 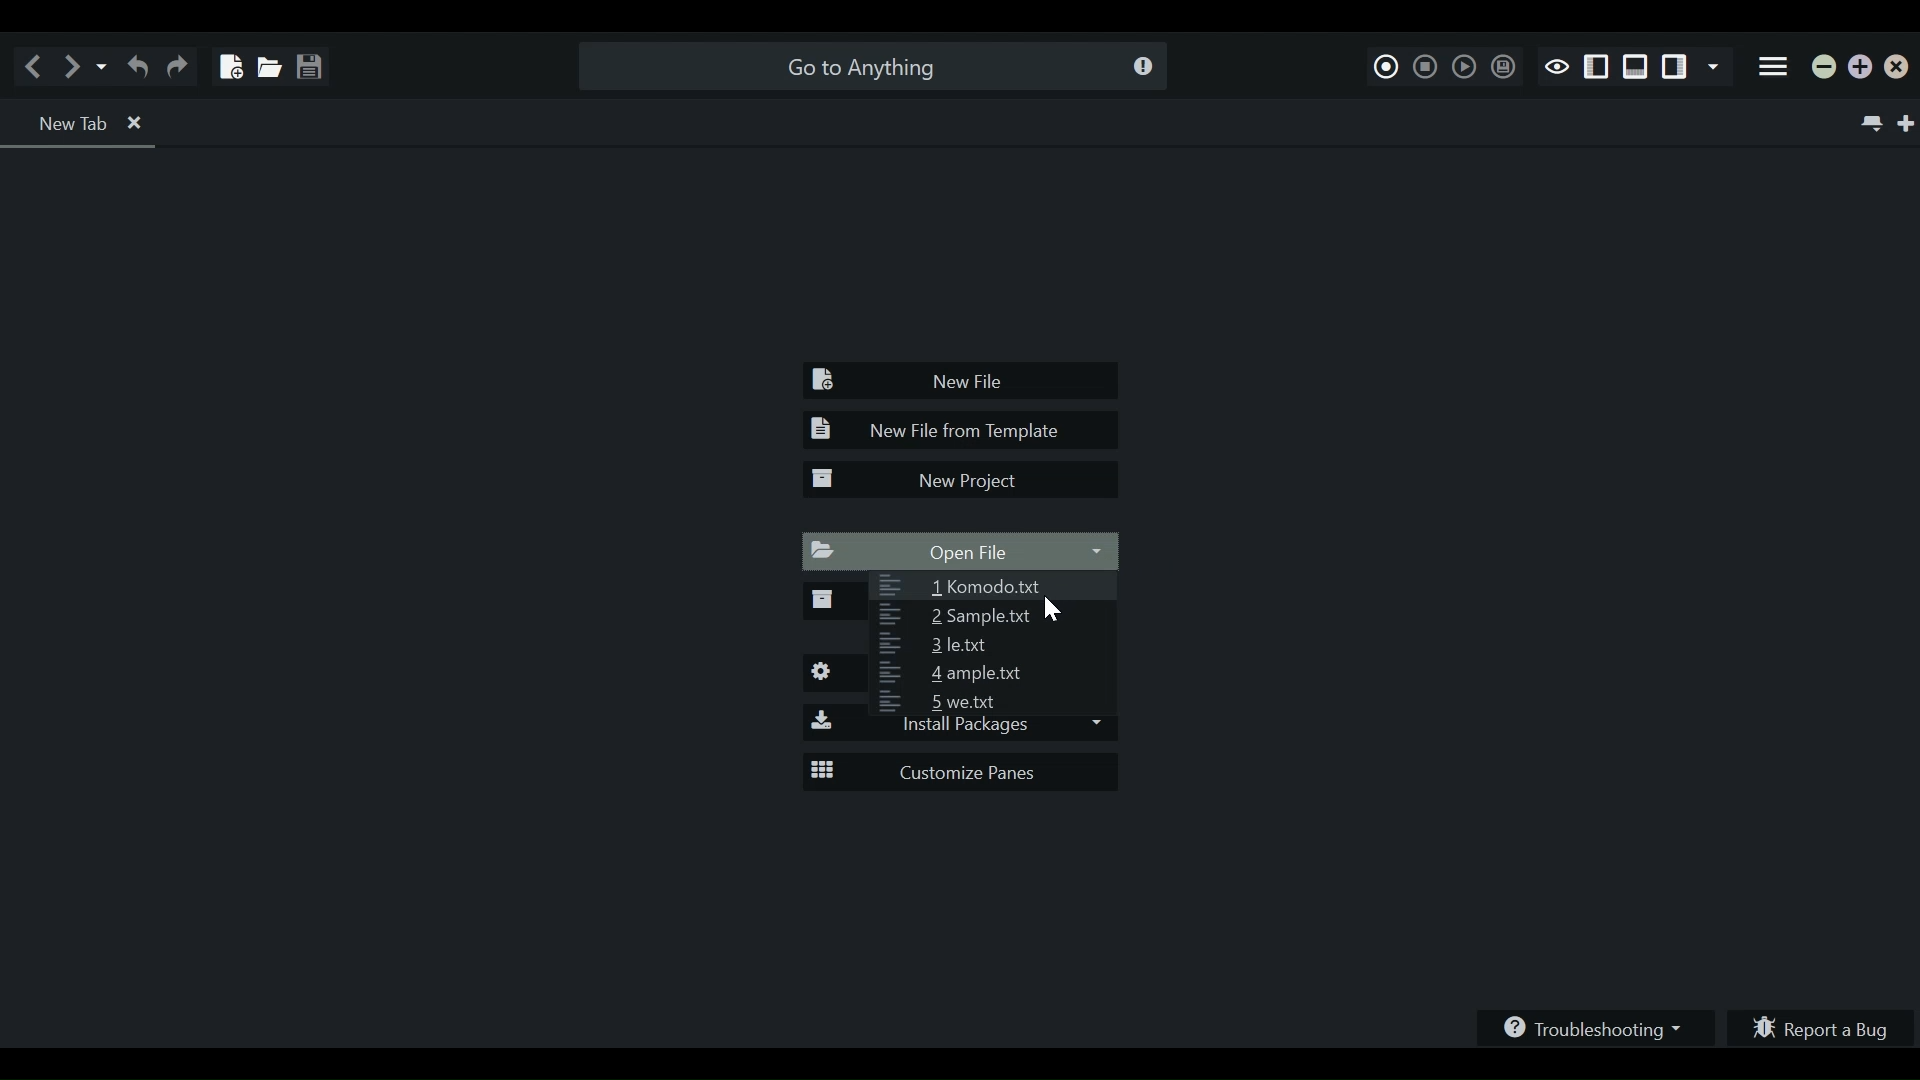 What do you see at coordinates (1824, 1025) in the screenshot?
I see `Report a bug` at bounding box center [1824, 1025].